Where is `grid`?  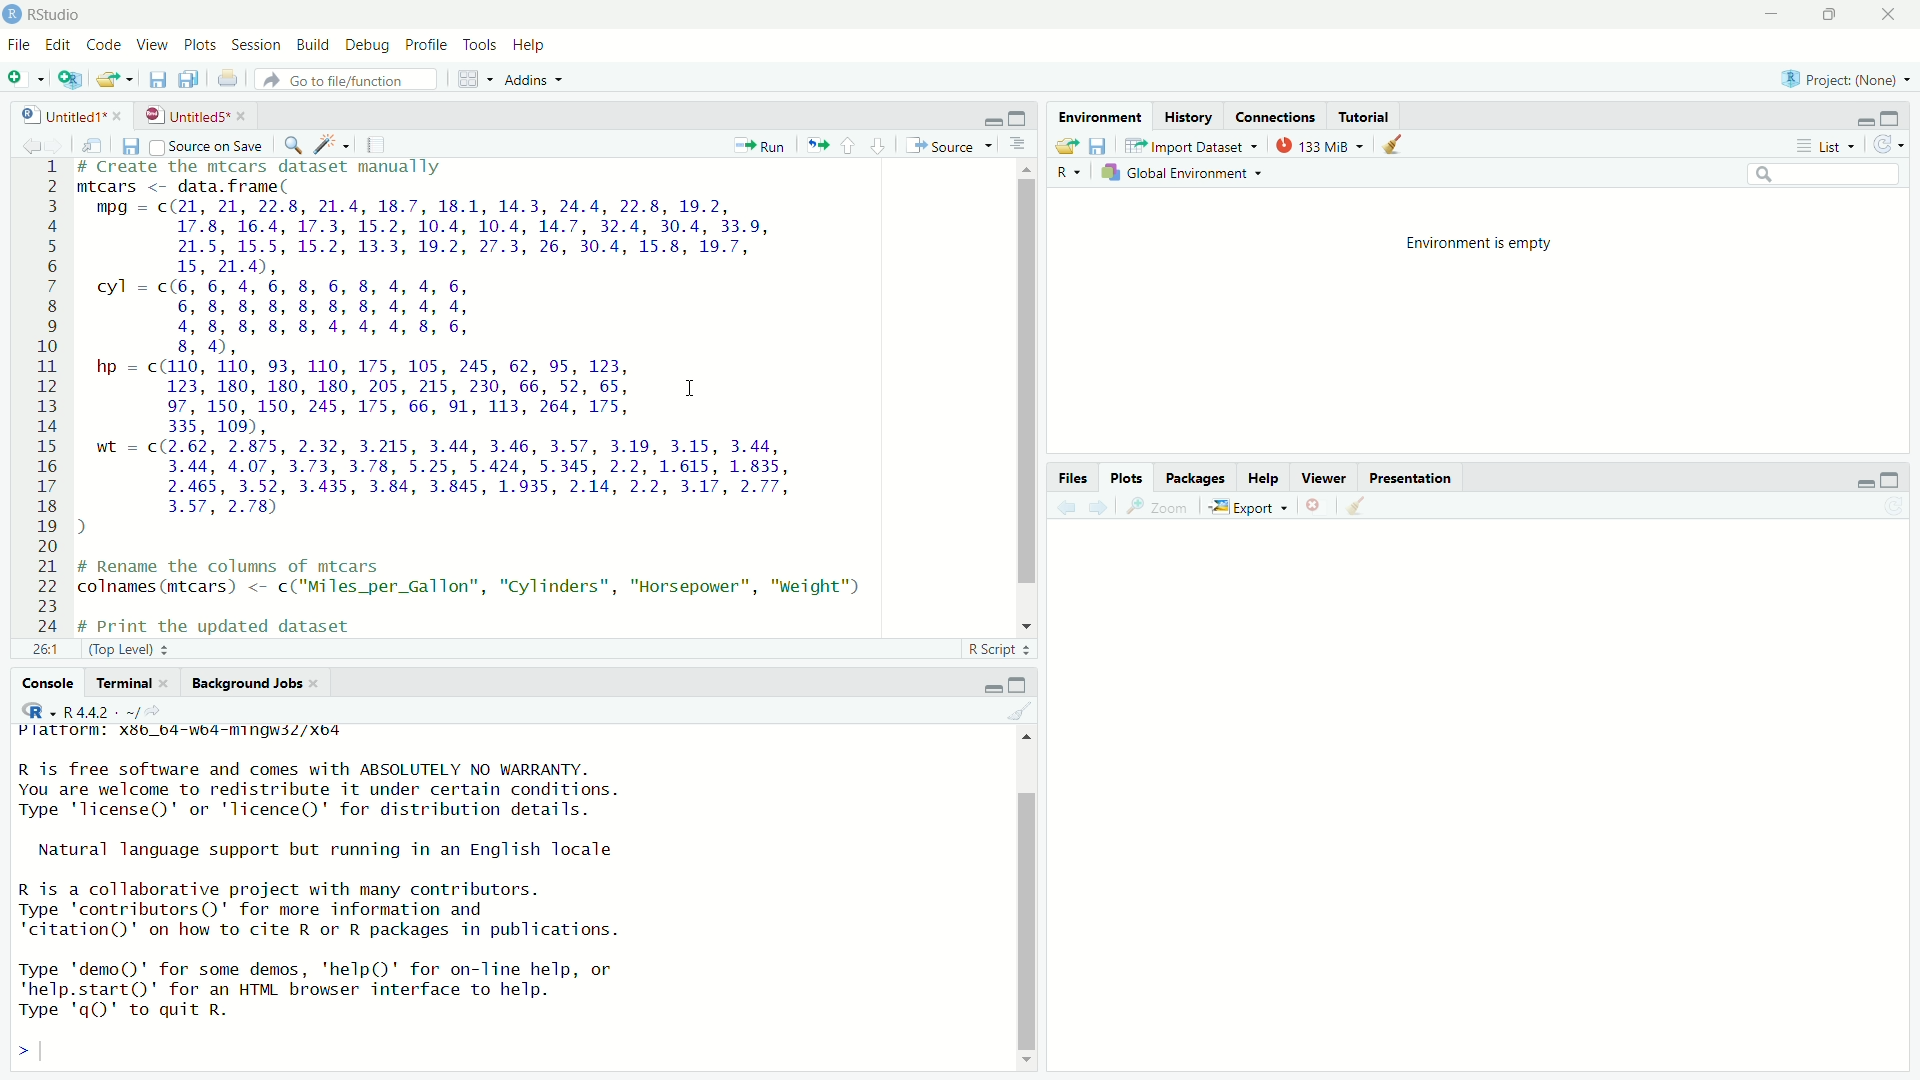
grid is located at coordinates (476, 79).